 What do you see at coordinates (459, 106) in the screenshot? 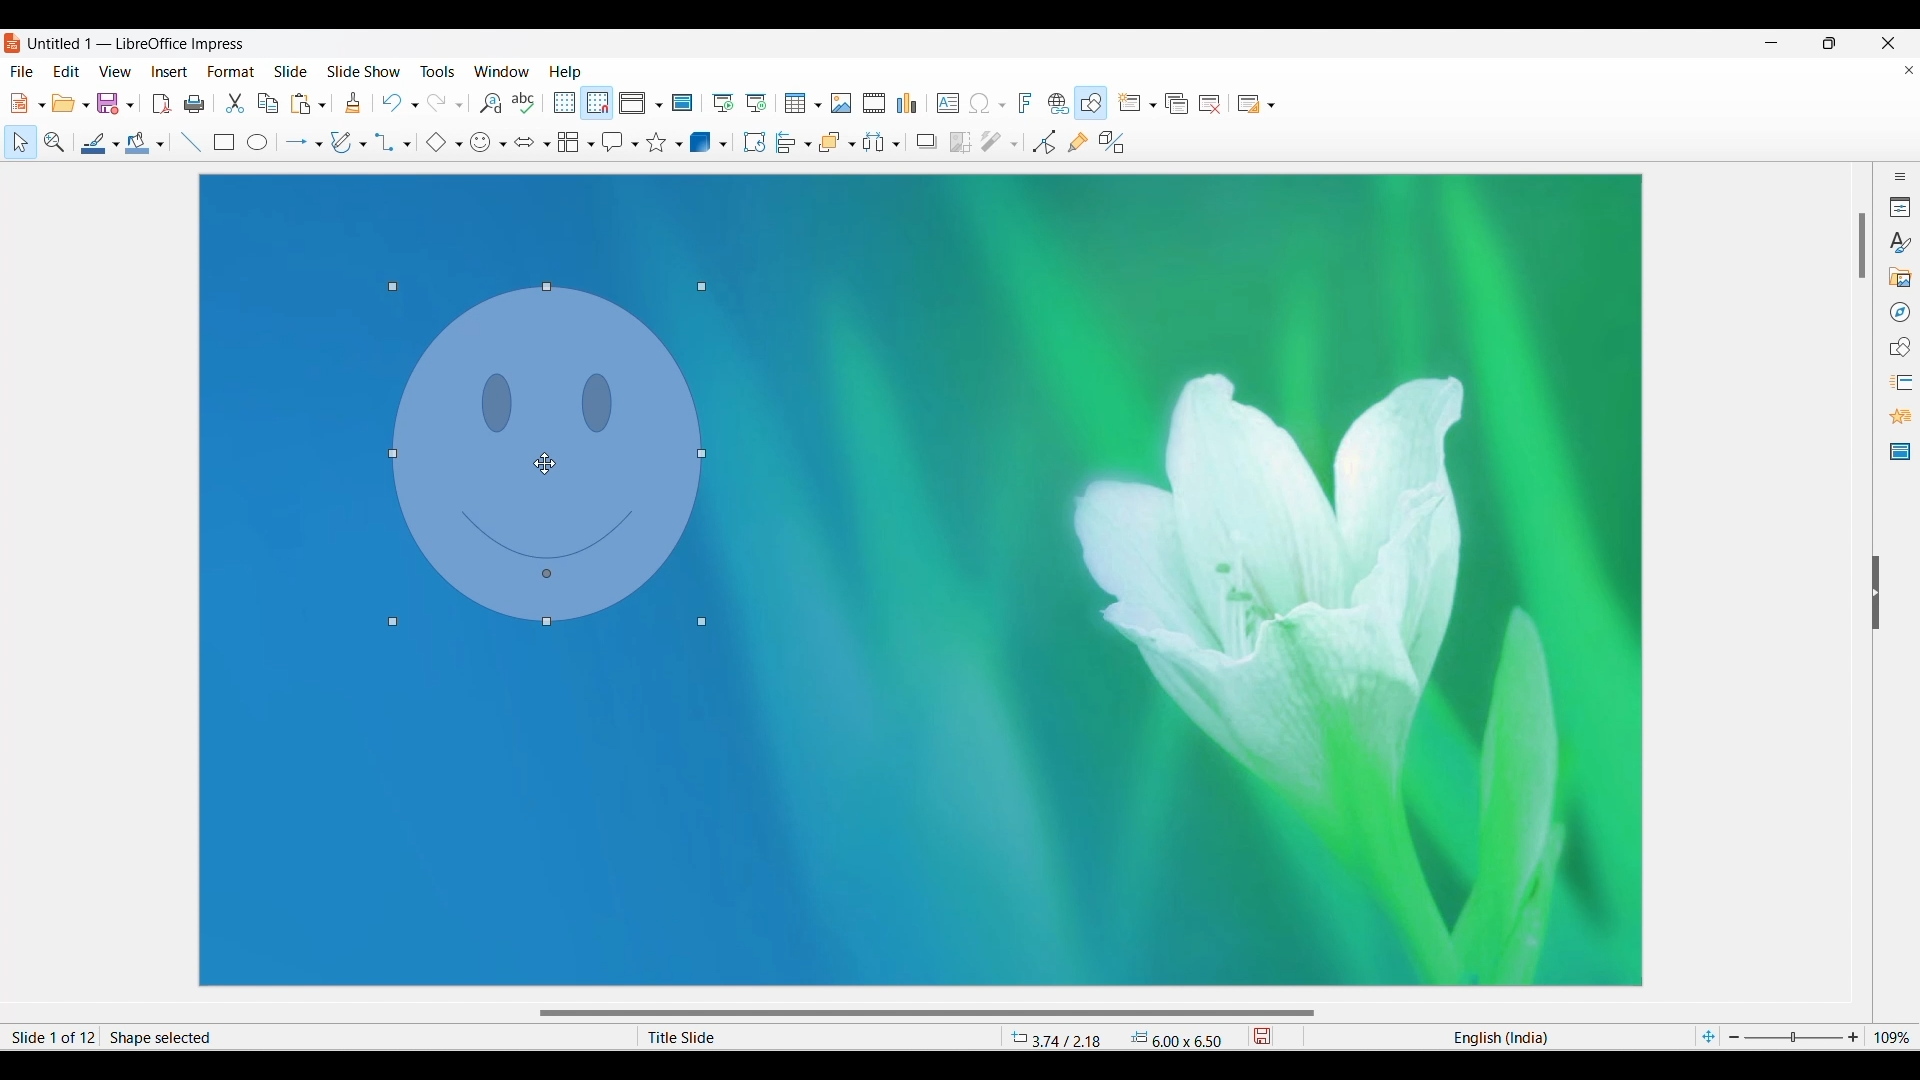
I see `Redo specific action` at bounding box center [459, 106].